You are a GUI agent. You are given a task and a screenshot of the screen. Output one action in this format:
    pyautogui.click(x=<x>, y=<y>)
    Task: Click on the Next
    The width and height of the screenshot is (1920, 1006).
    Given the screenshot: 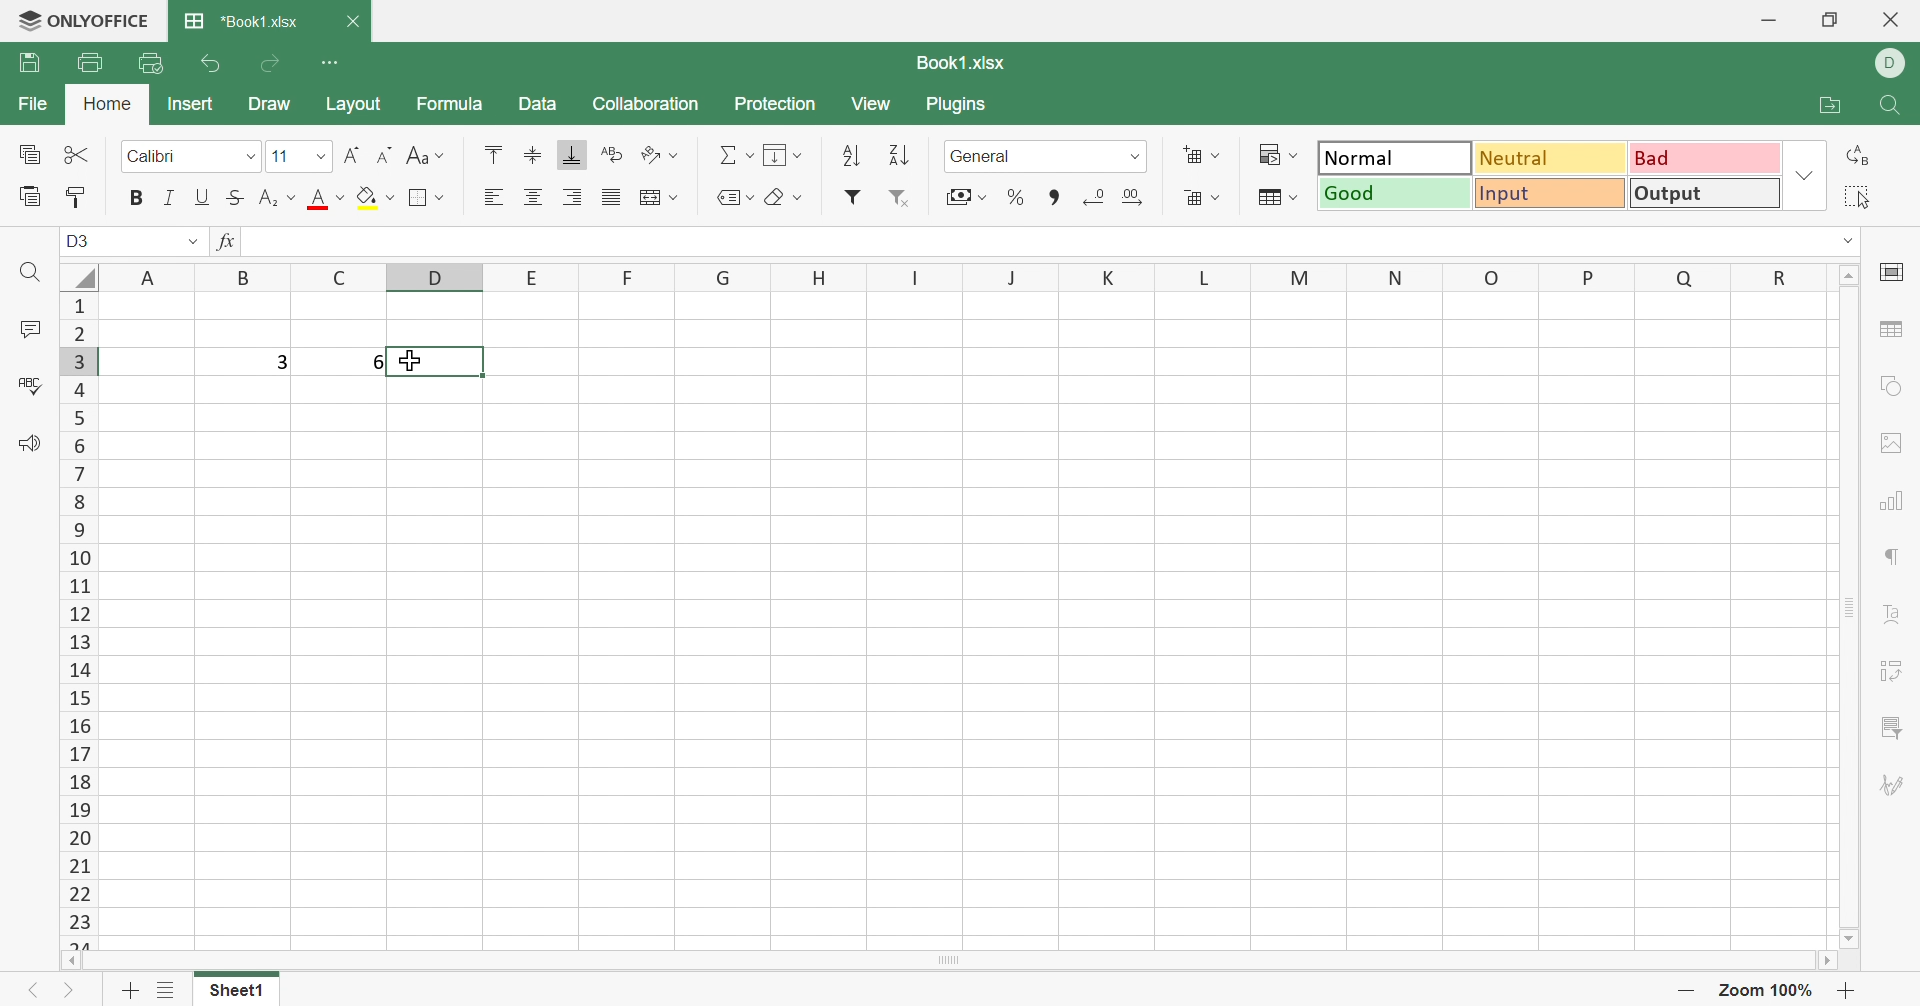 What is the action you would take?
    pyautogui.click(x=70, y=991)
    